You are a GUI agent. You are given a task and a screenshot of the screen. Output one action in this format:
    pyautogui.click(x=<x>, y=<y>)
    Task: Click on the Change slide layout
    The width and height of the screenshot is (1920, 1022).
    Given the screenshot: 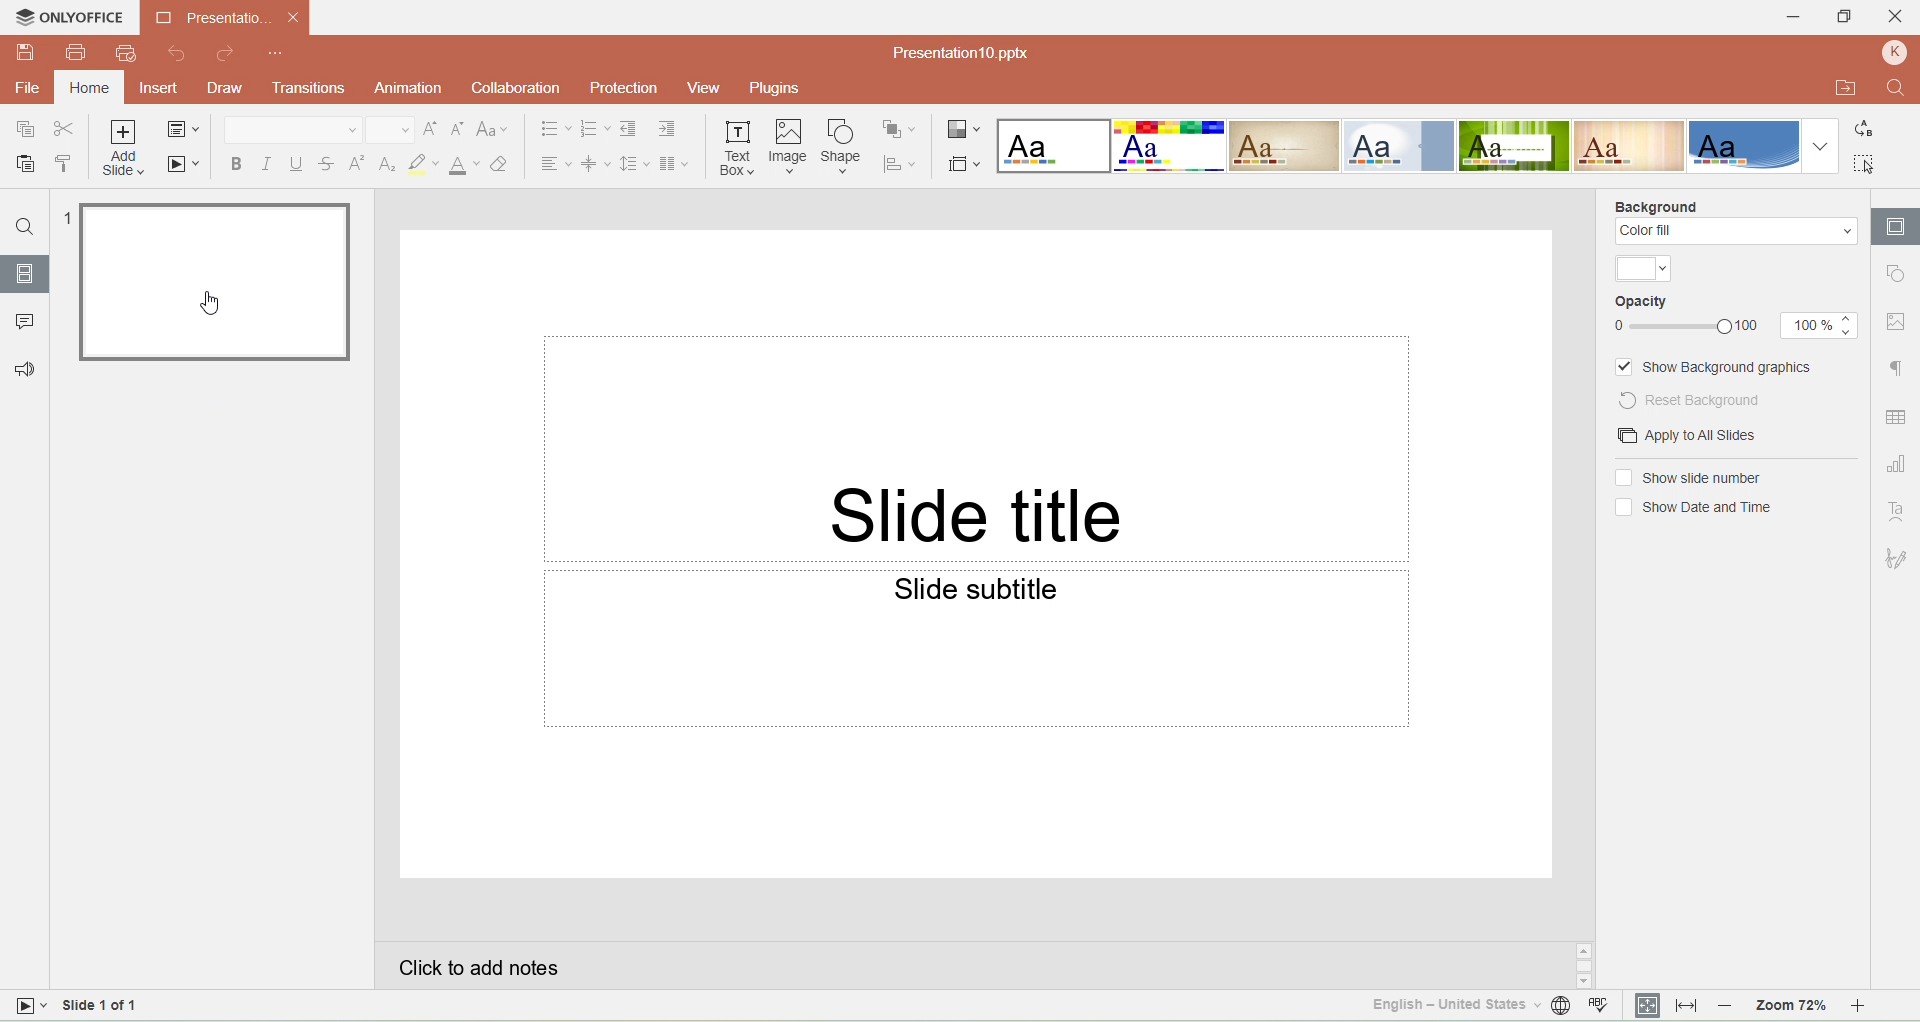 What is the action you would take?
    pyautogui.click(x=186, y=129)
    